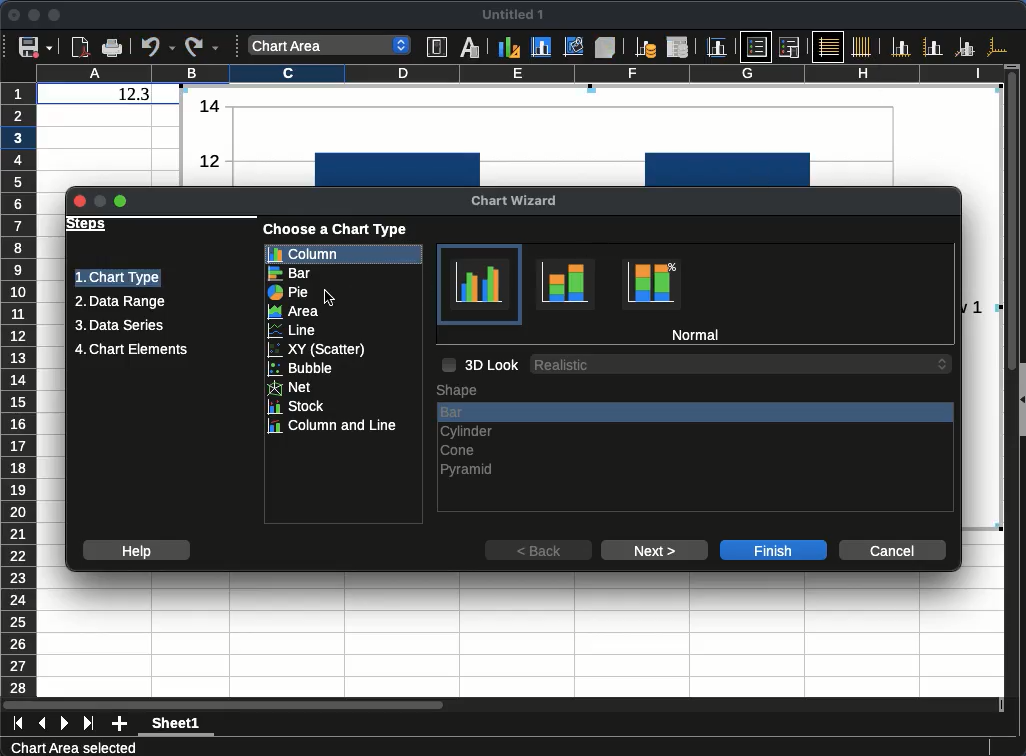  What do you see at coordinates (42, 724) in the screenshot?
I see `previous sheet` at bounding box center [42, 724].